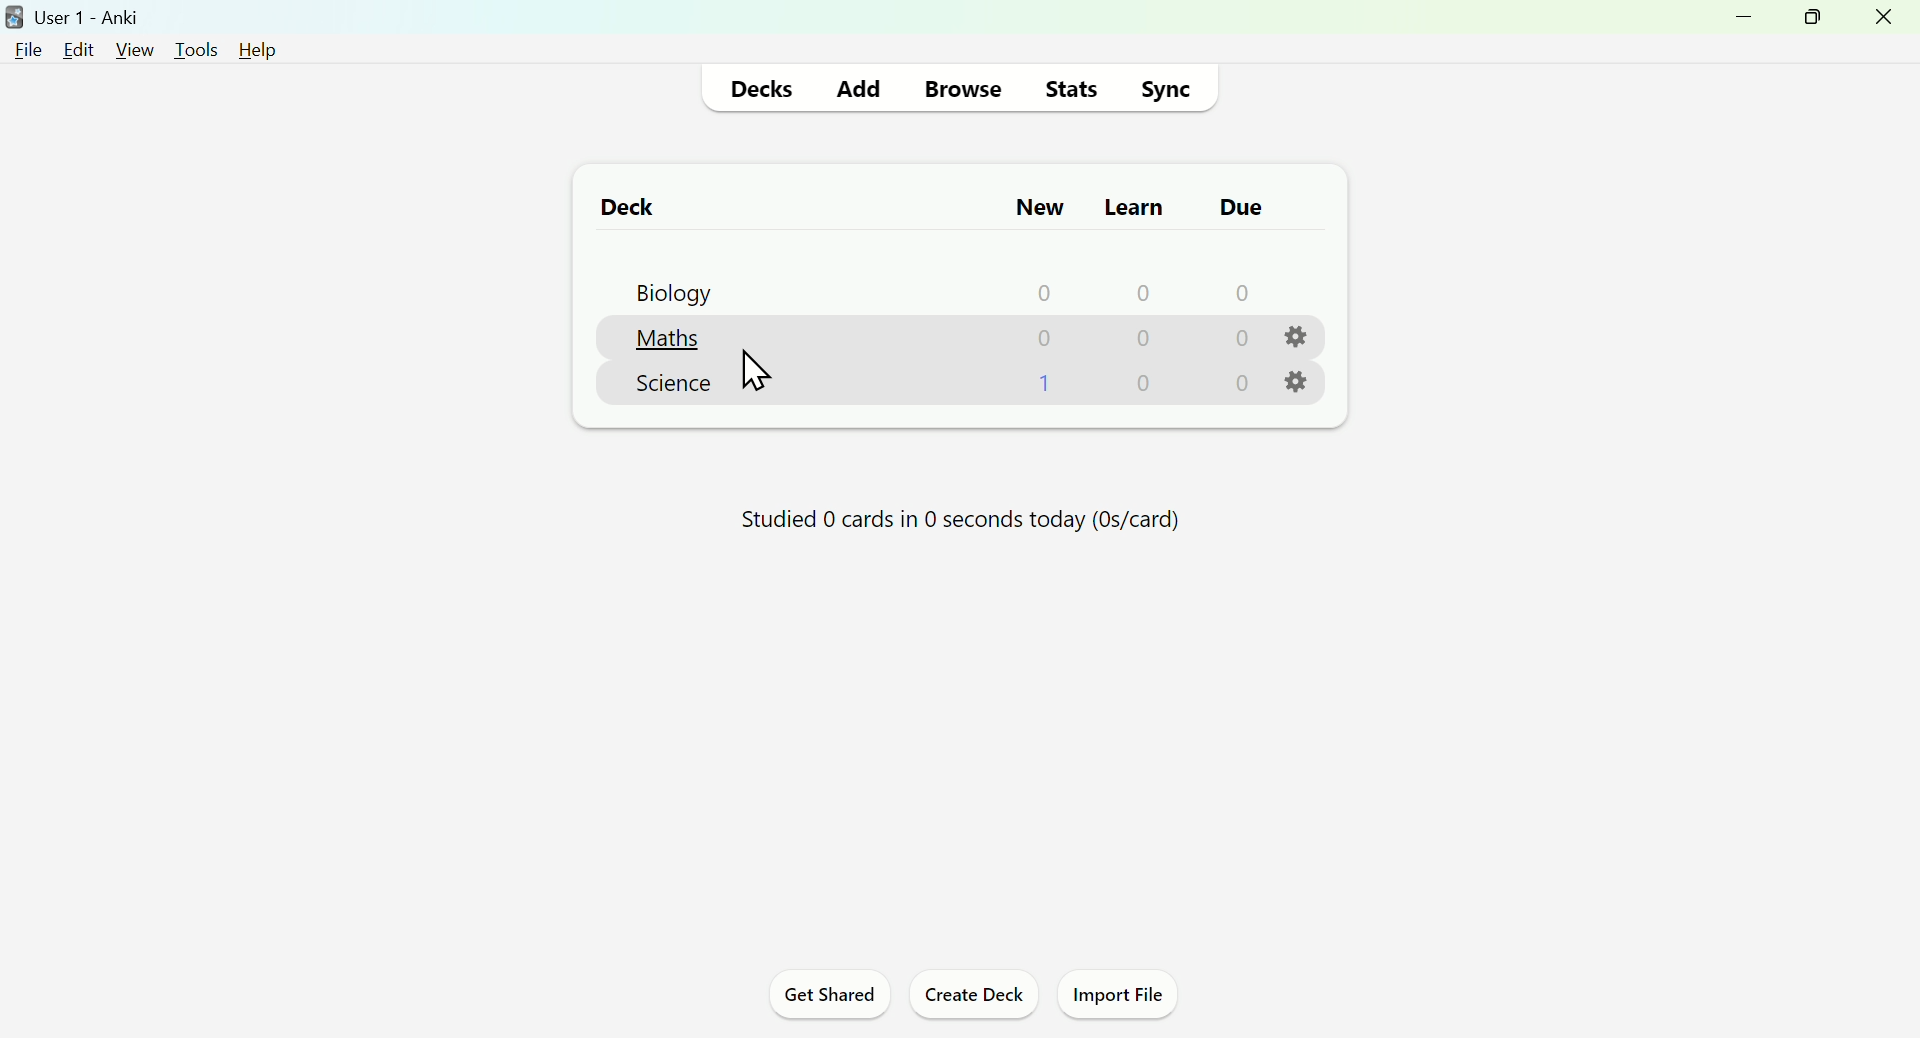  What do you see at coordinates (1036, 294) in the screenshot?
I see `0` at bounding box center [1036, 294].